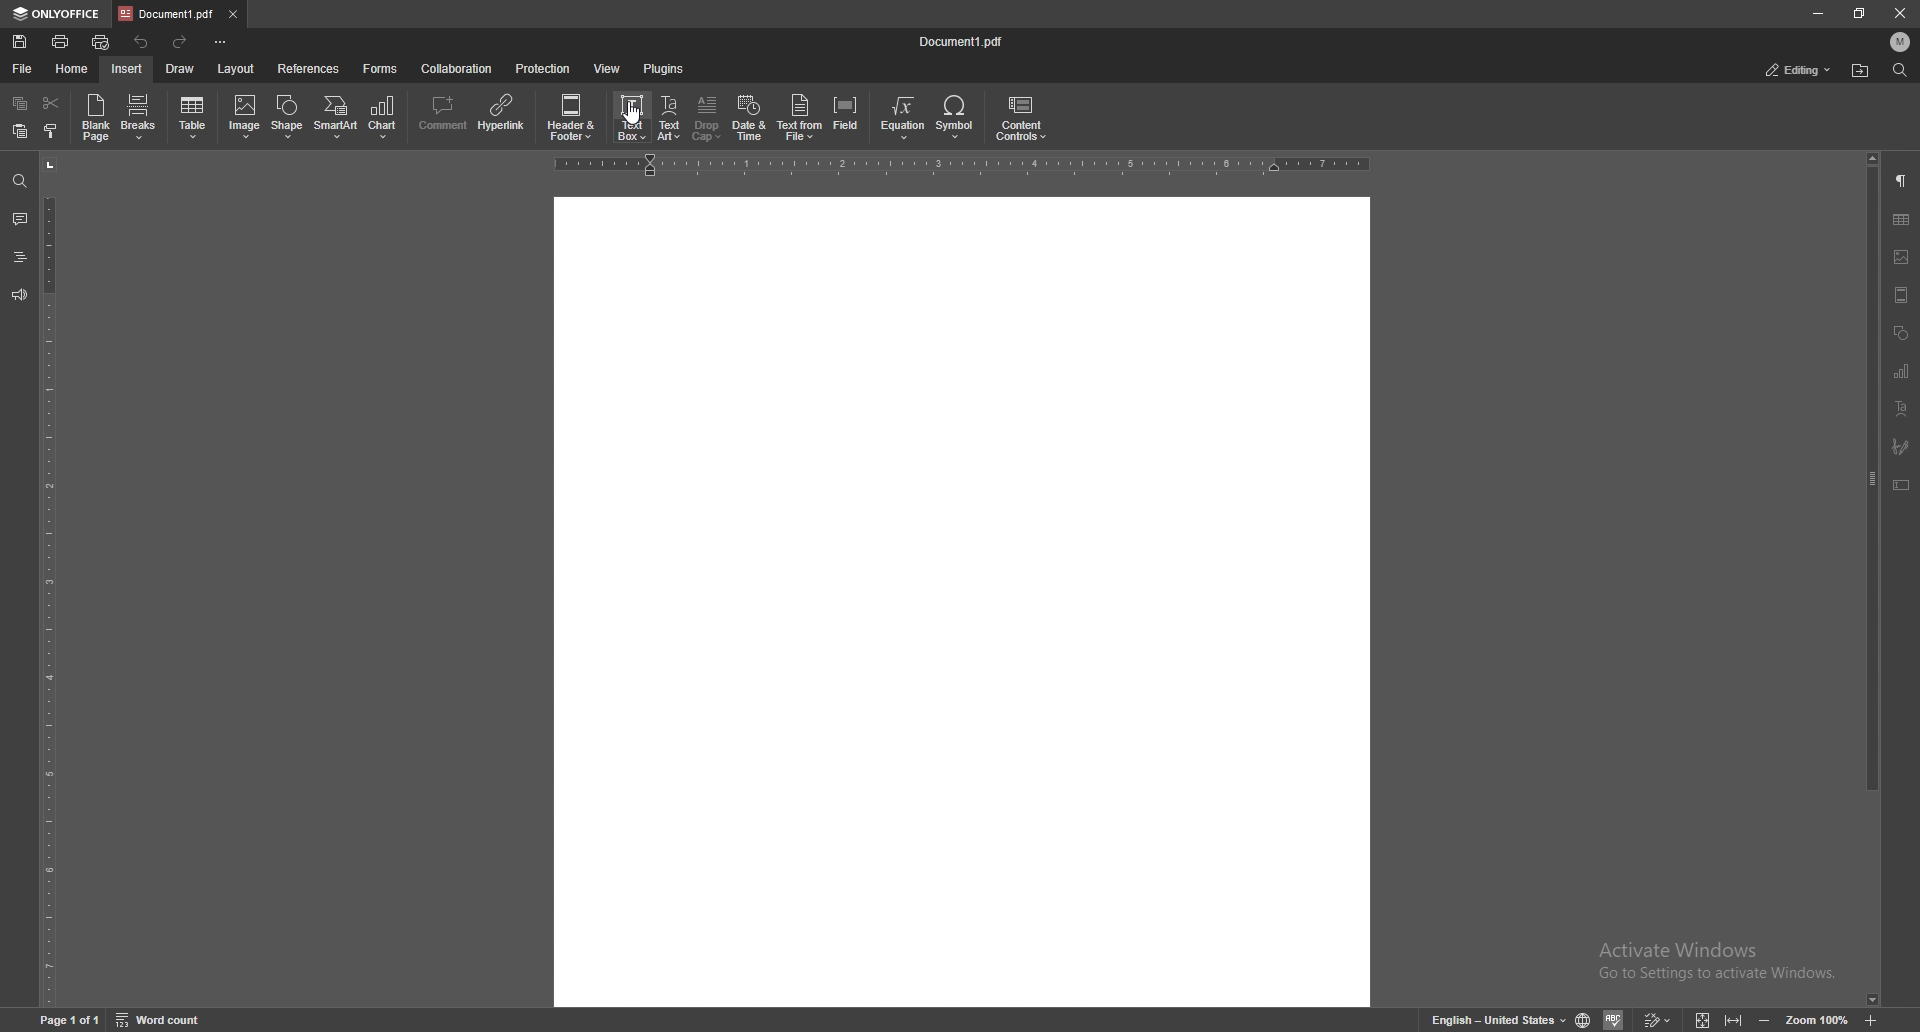 The height and width of the screenshot is (1032, 1920). Describe the element at coordinates (48, 581) in the screenshot. I see `vertical scale` at that location.